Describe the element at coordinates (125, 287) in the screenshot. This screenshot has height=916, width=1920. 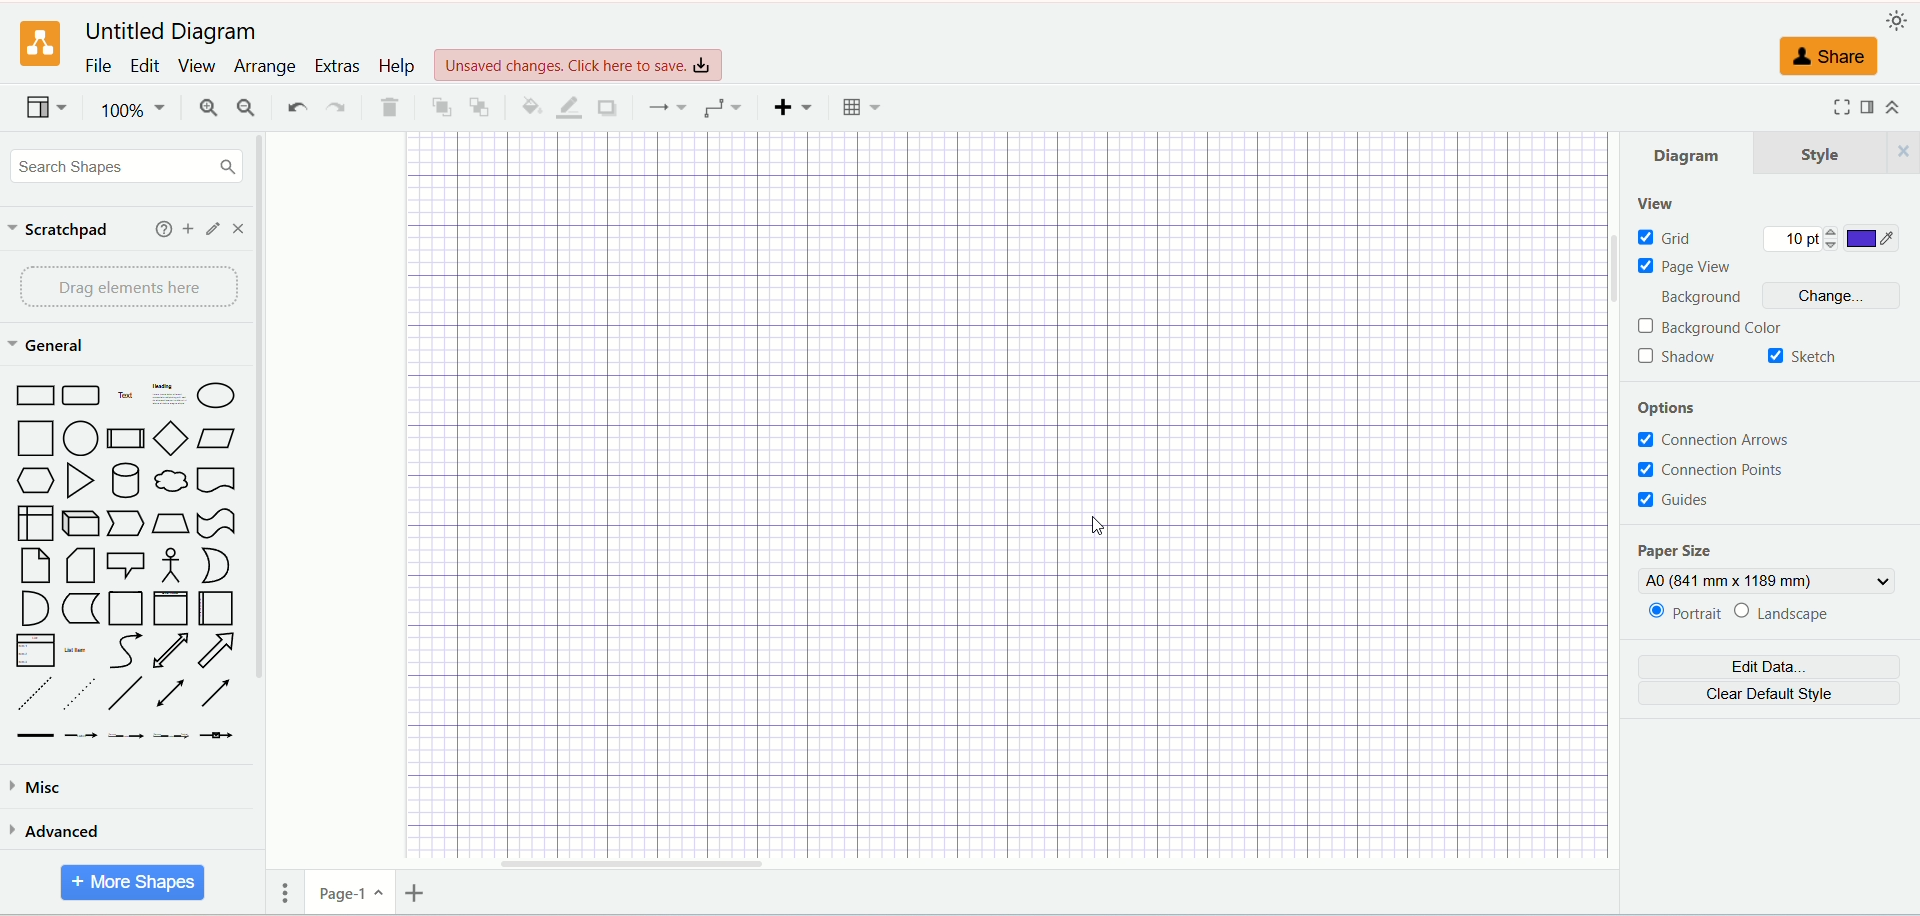
I see `drag element here` at that location.